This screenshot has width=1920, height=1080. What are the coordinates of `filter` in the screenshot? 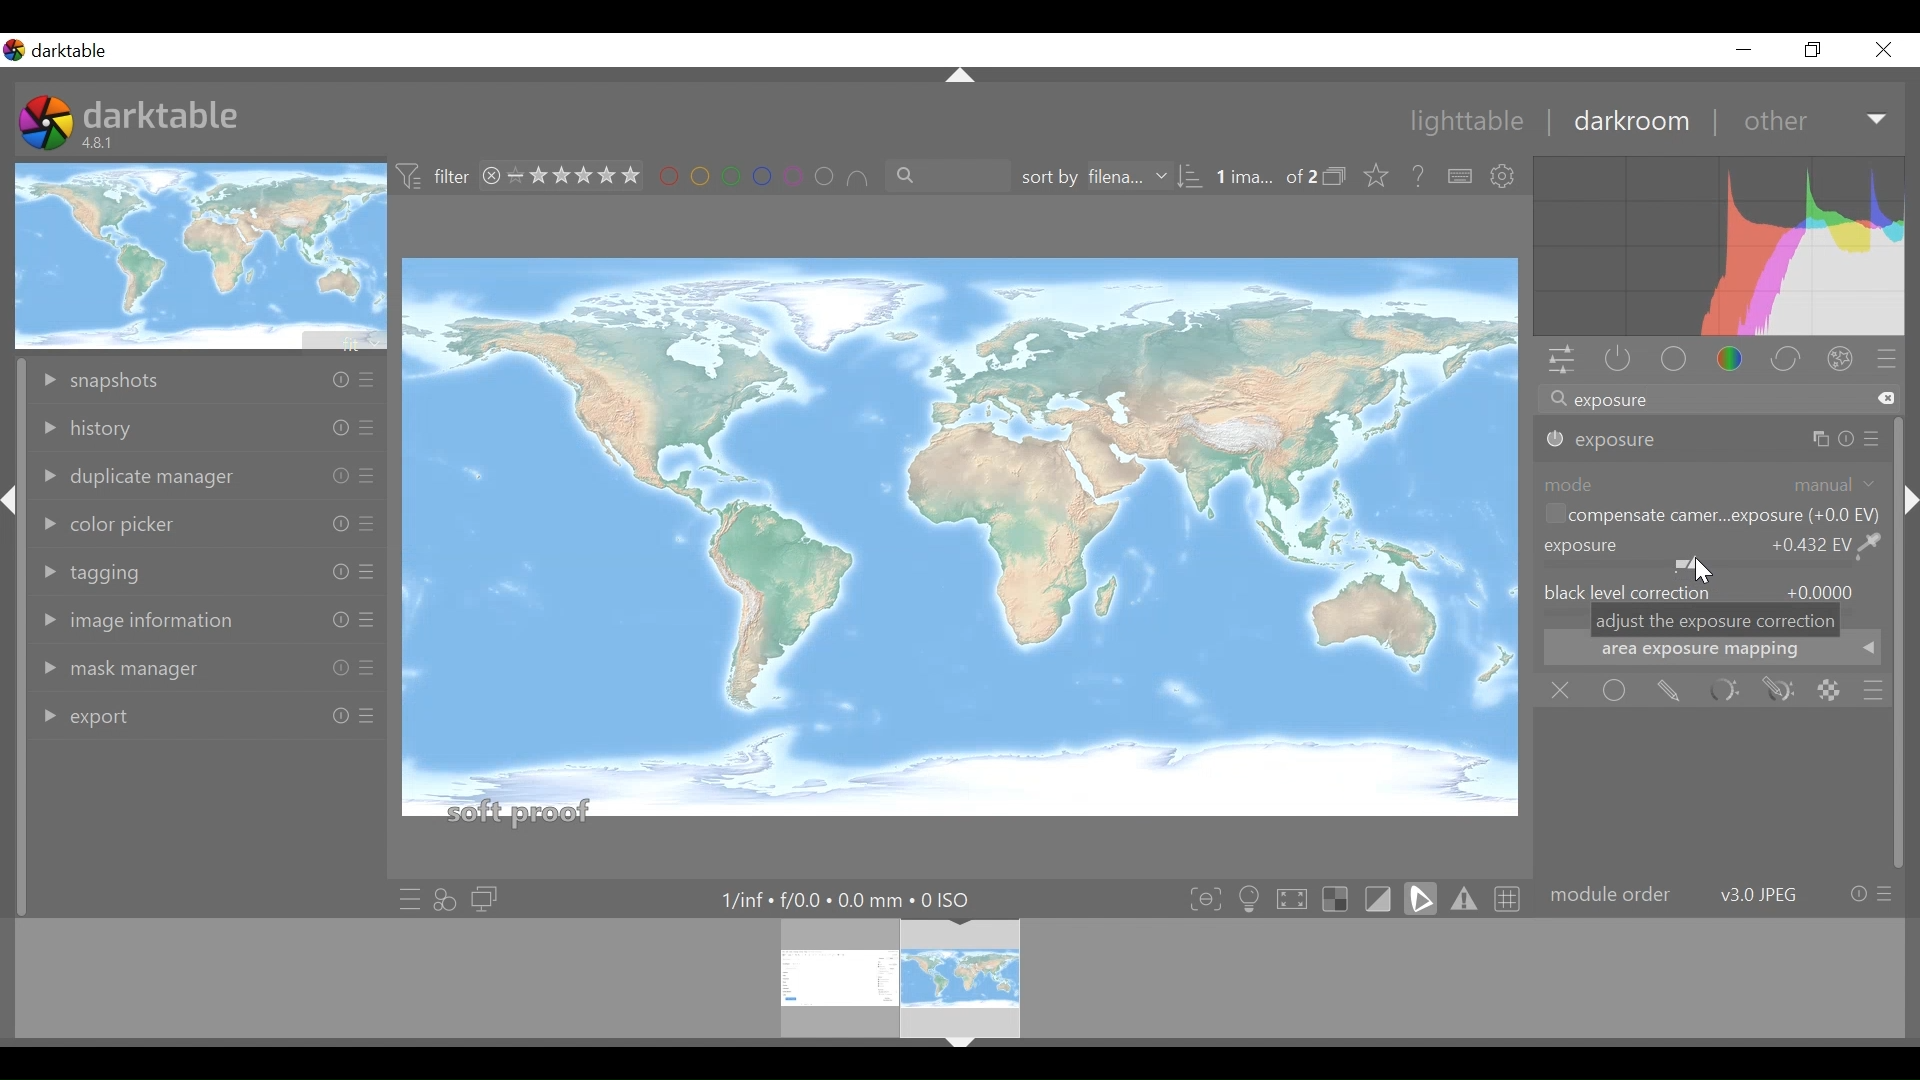 It's located at (434, 177).